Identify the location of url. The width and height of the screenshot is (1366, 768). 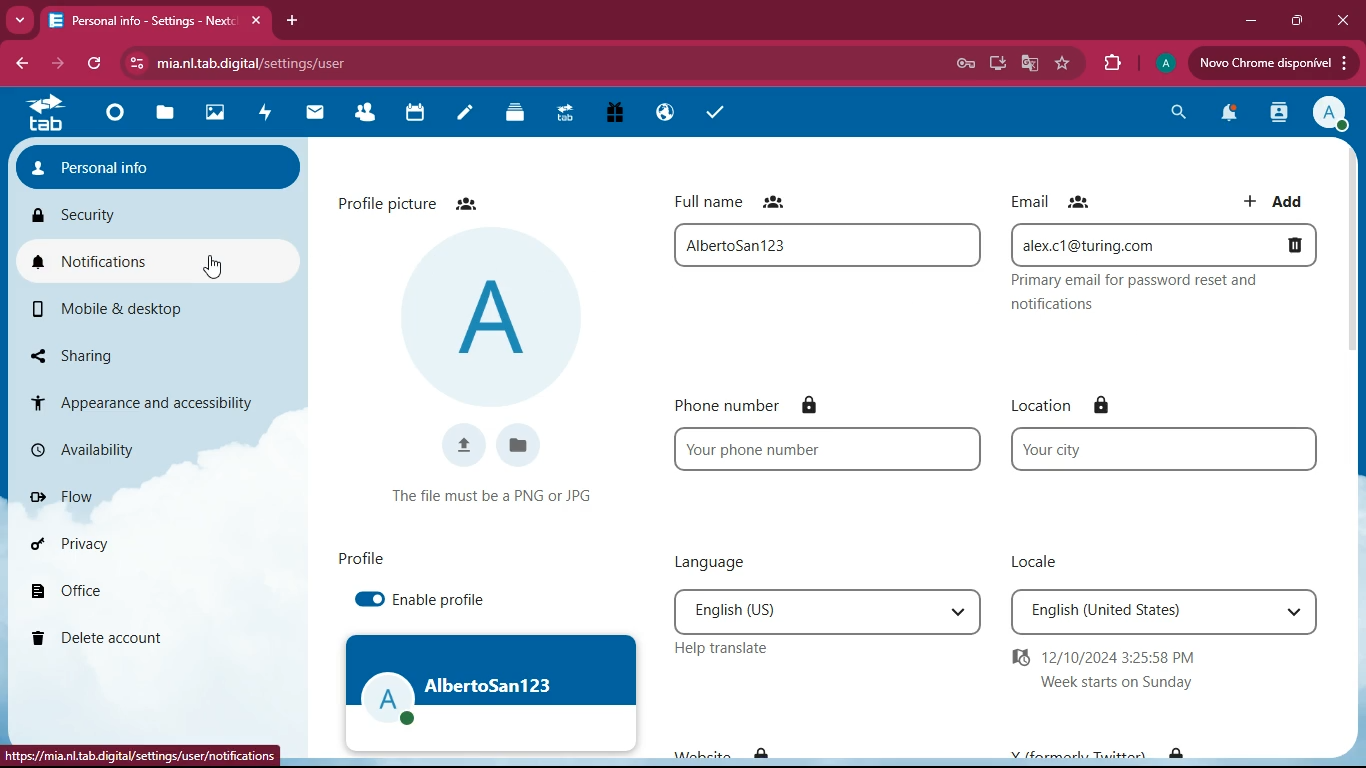
(140, 758).